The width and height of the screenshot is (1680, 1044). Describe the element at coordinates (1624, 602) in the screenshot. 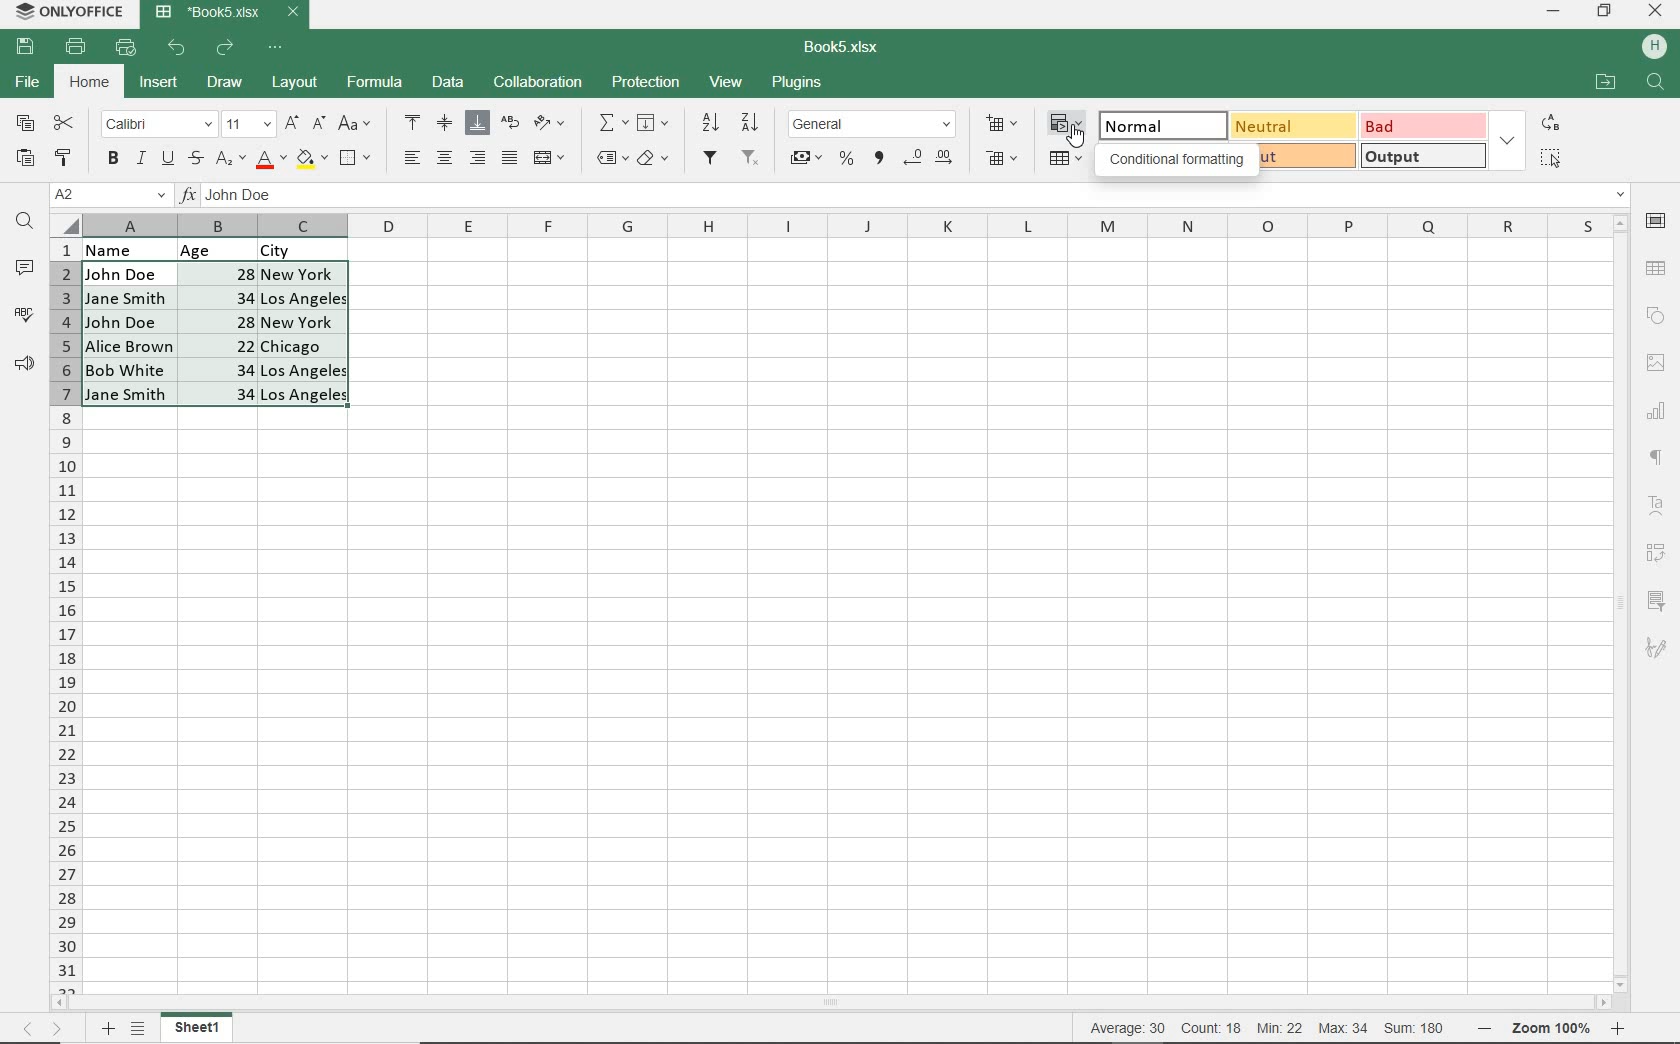

I see `SCROLLBAR` at that location.